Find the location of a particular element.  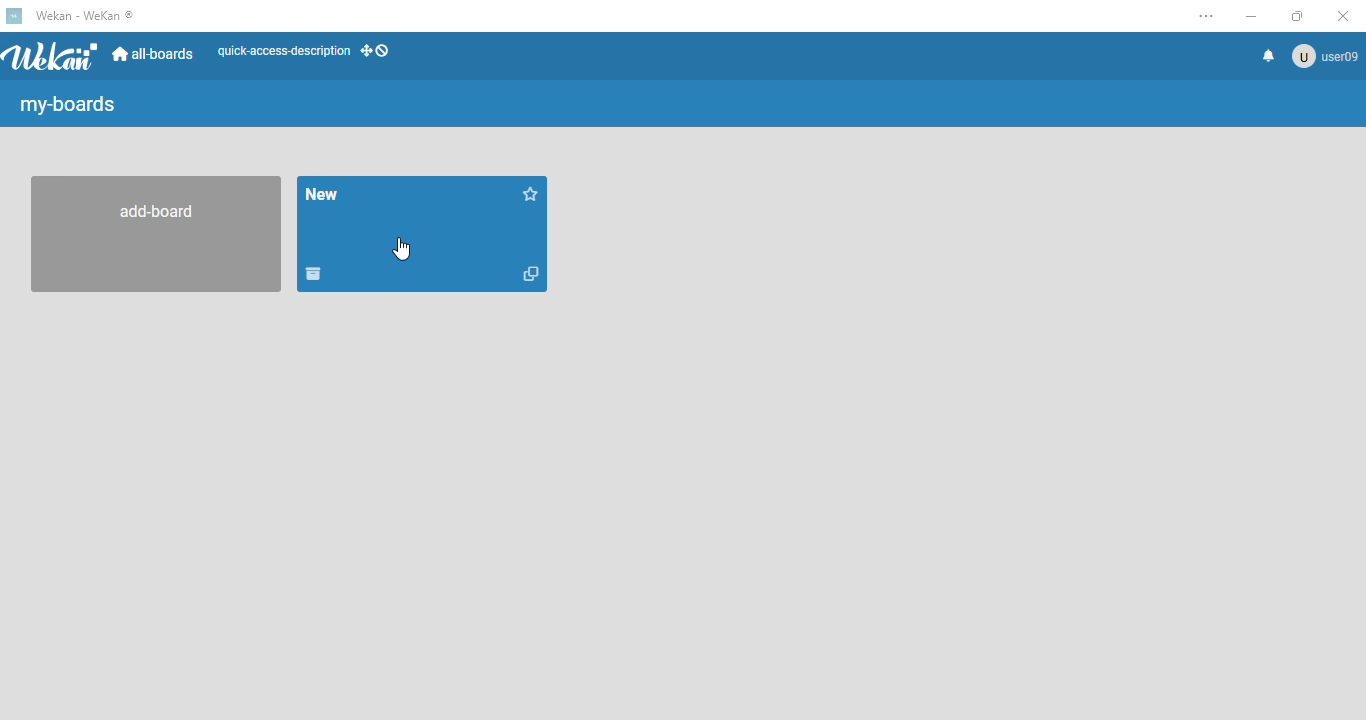

settings and more is located at coordinates (1210, 17).